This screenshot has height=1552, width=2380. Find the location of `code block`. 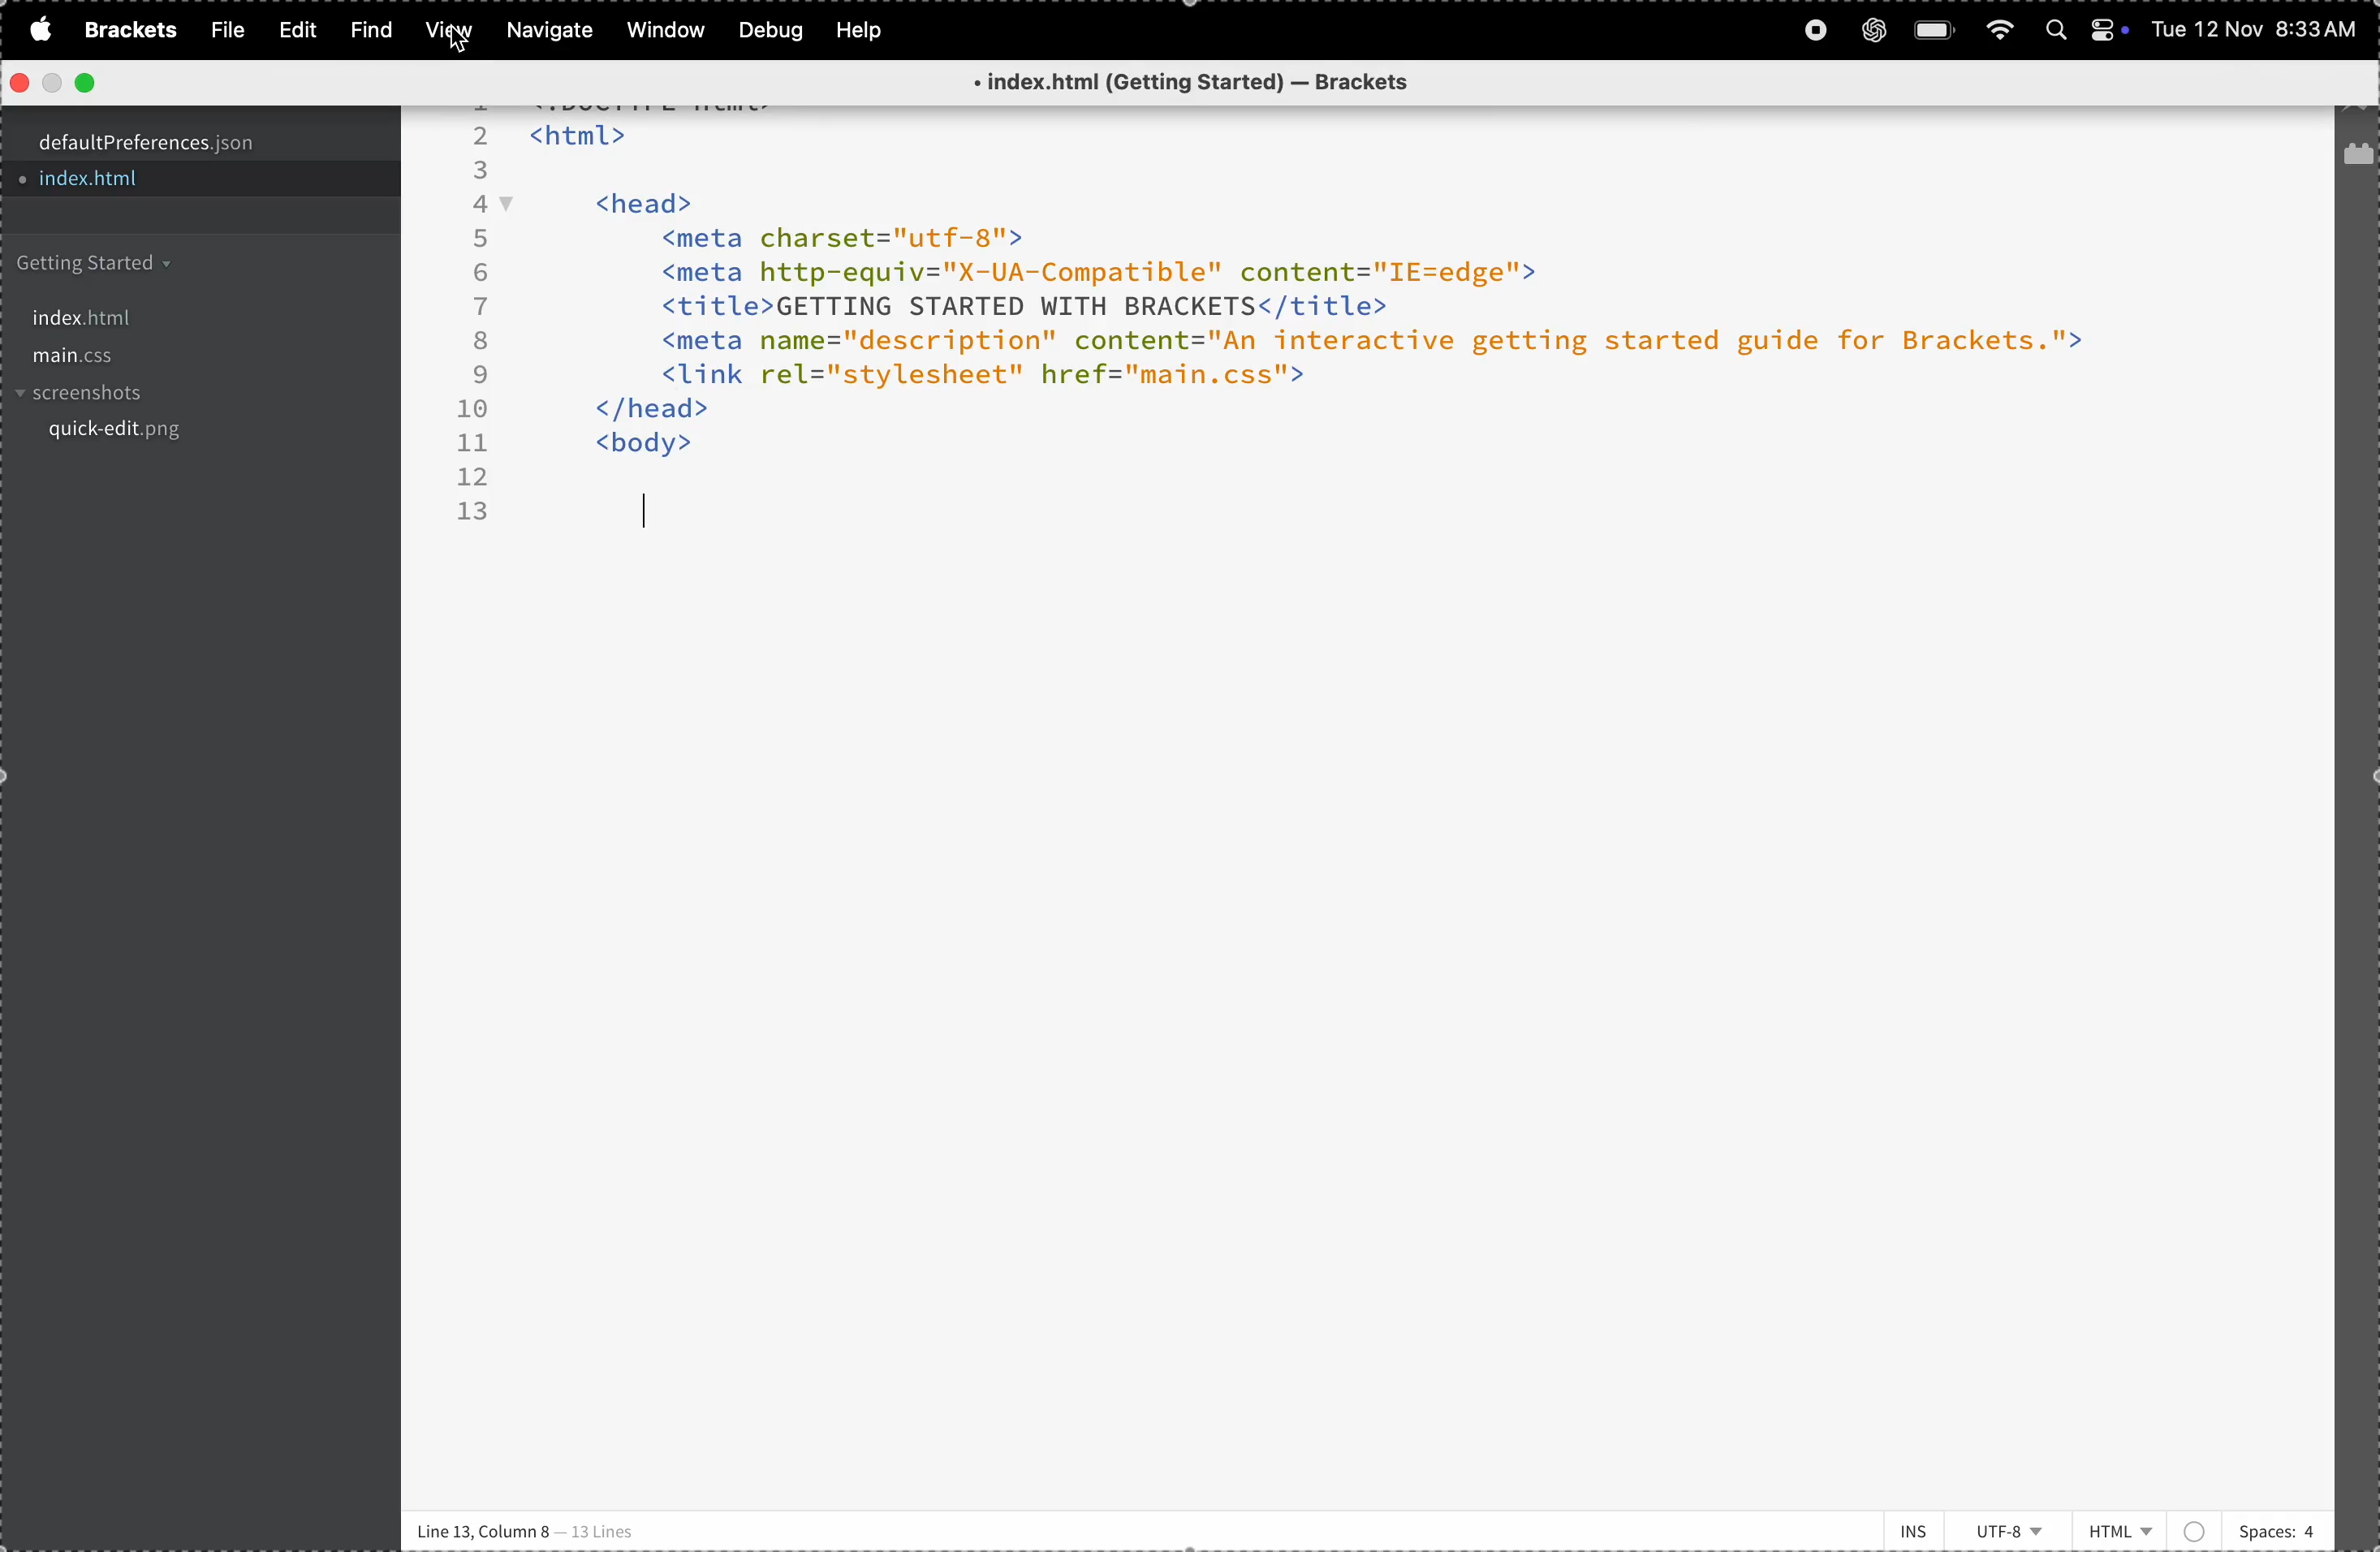

code block is located at coordinates (1378, 282).